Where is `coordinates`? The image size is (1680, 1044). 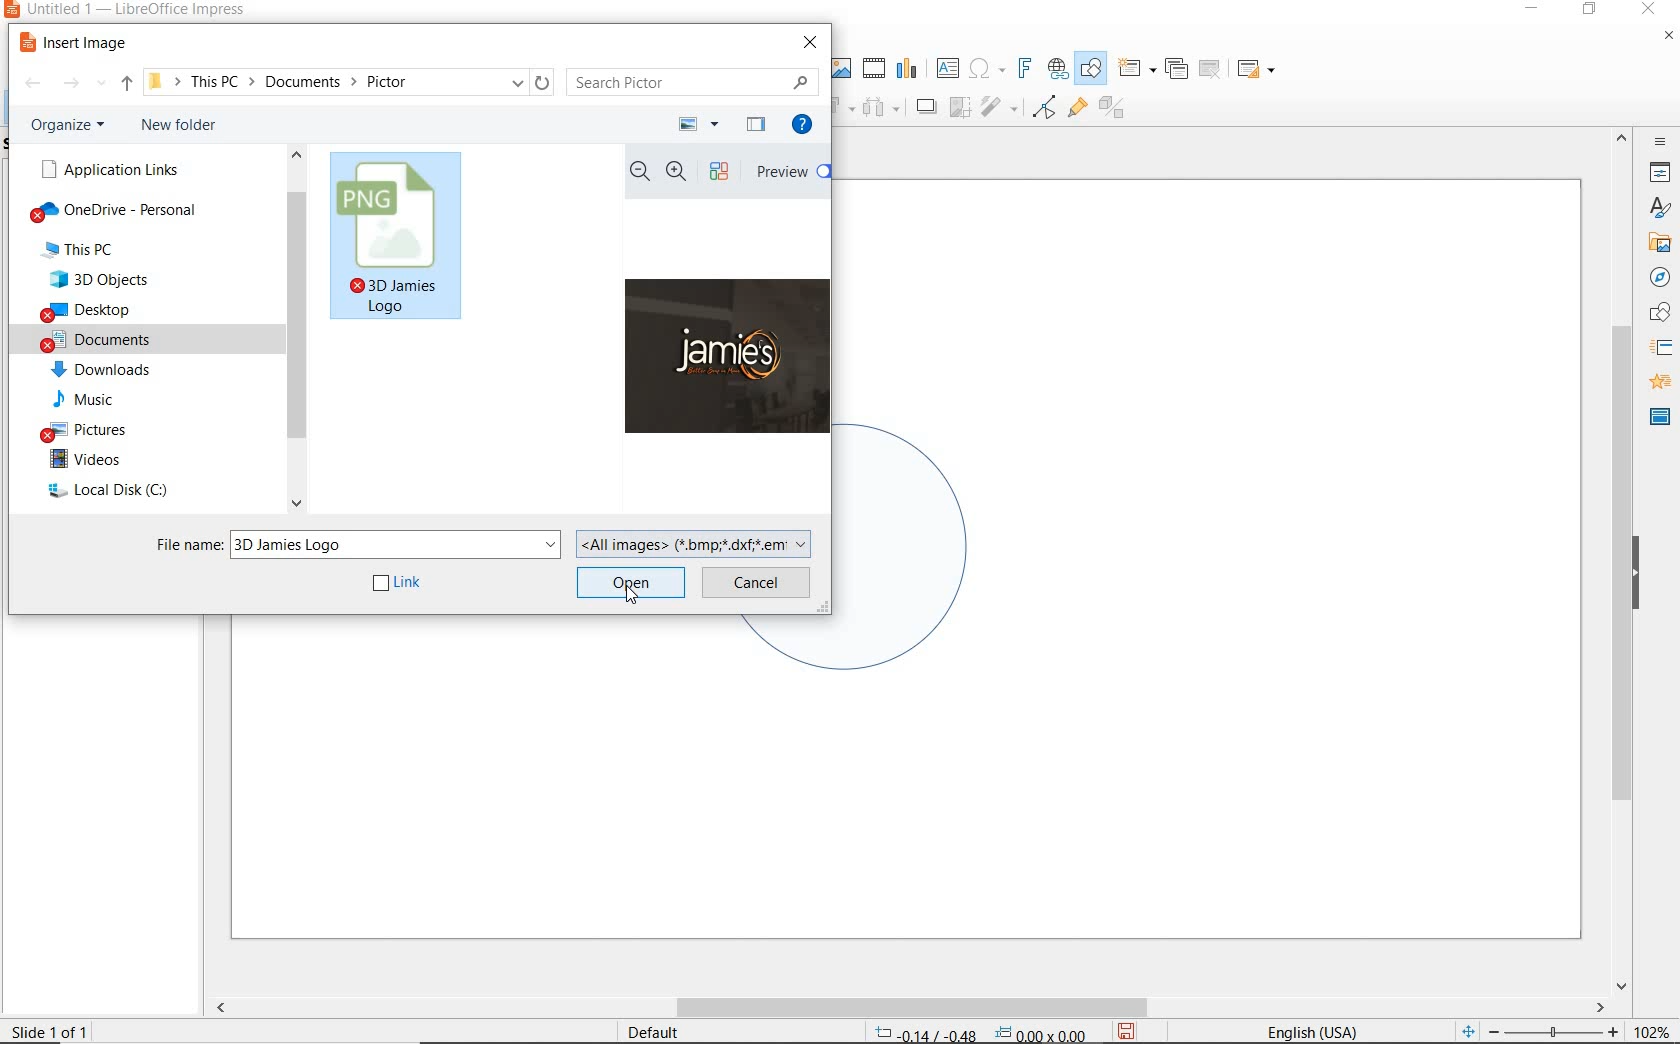
coordinates is located at coordinates (978, 1034).